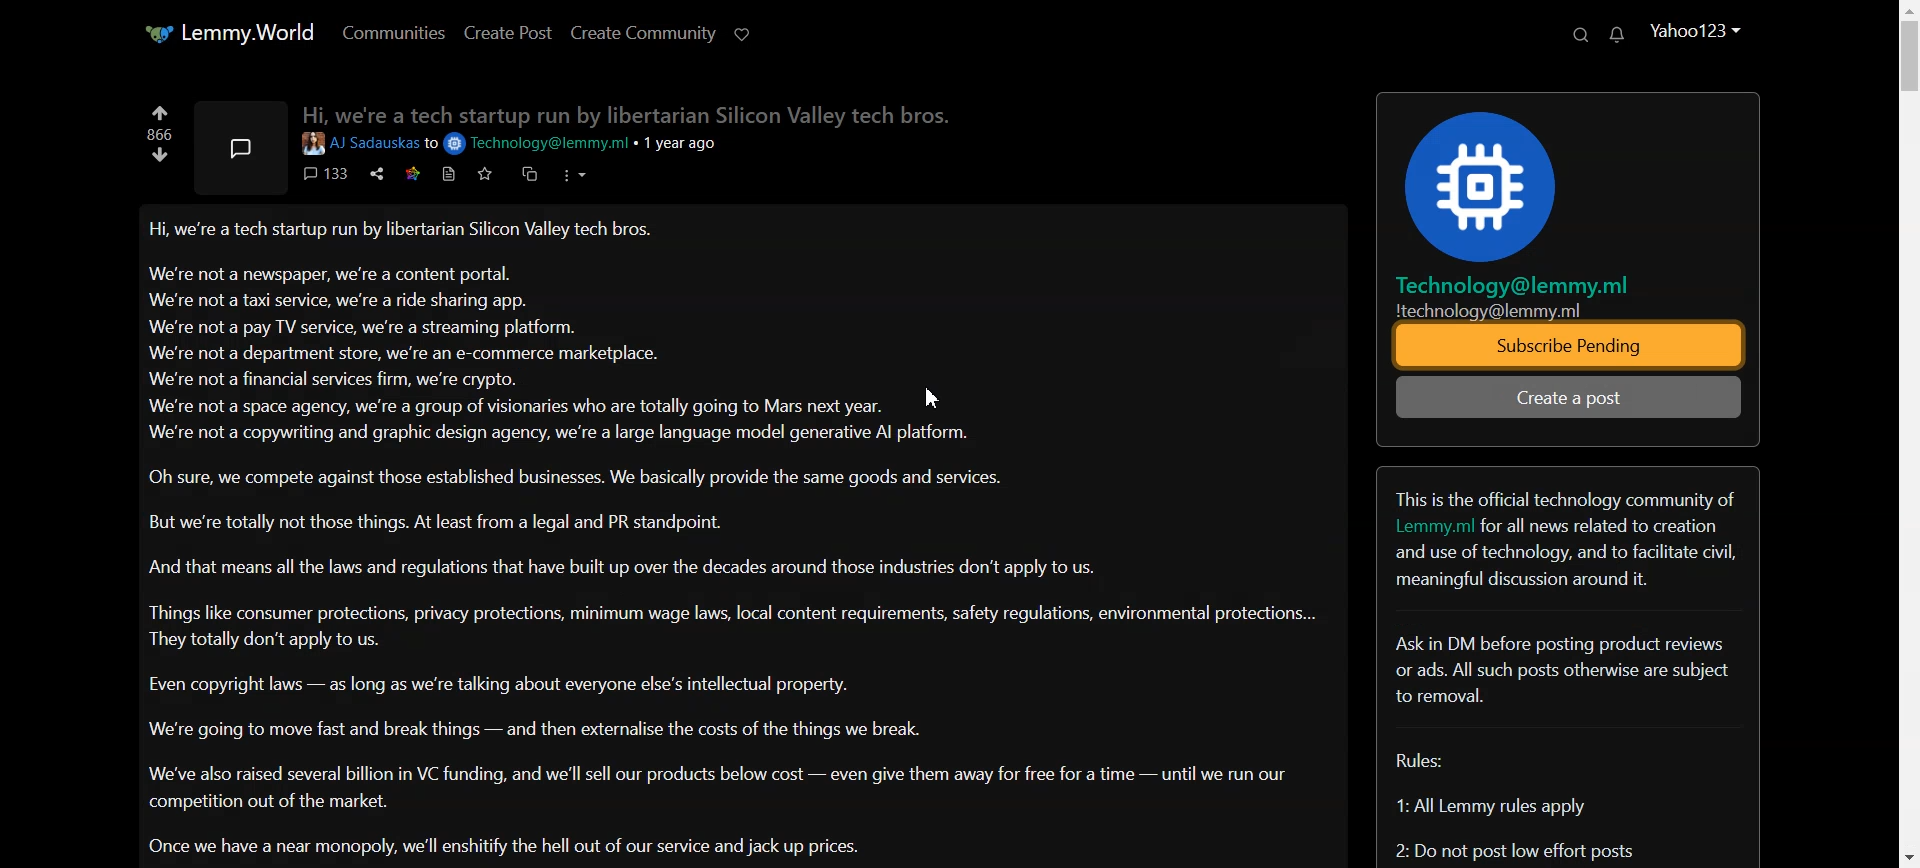 Image resolution: width=1920 pixels, height=868 pixels. Describe the element at coordinates (378, 175) in the screenshot. I see `share` at that location.